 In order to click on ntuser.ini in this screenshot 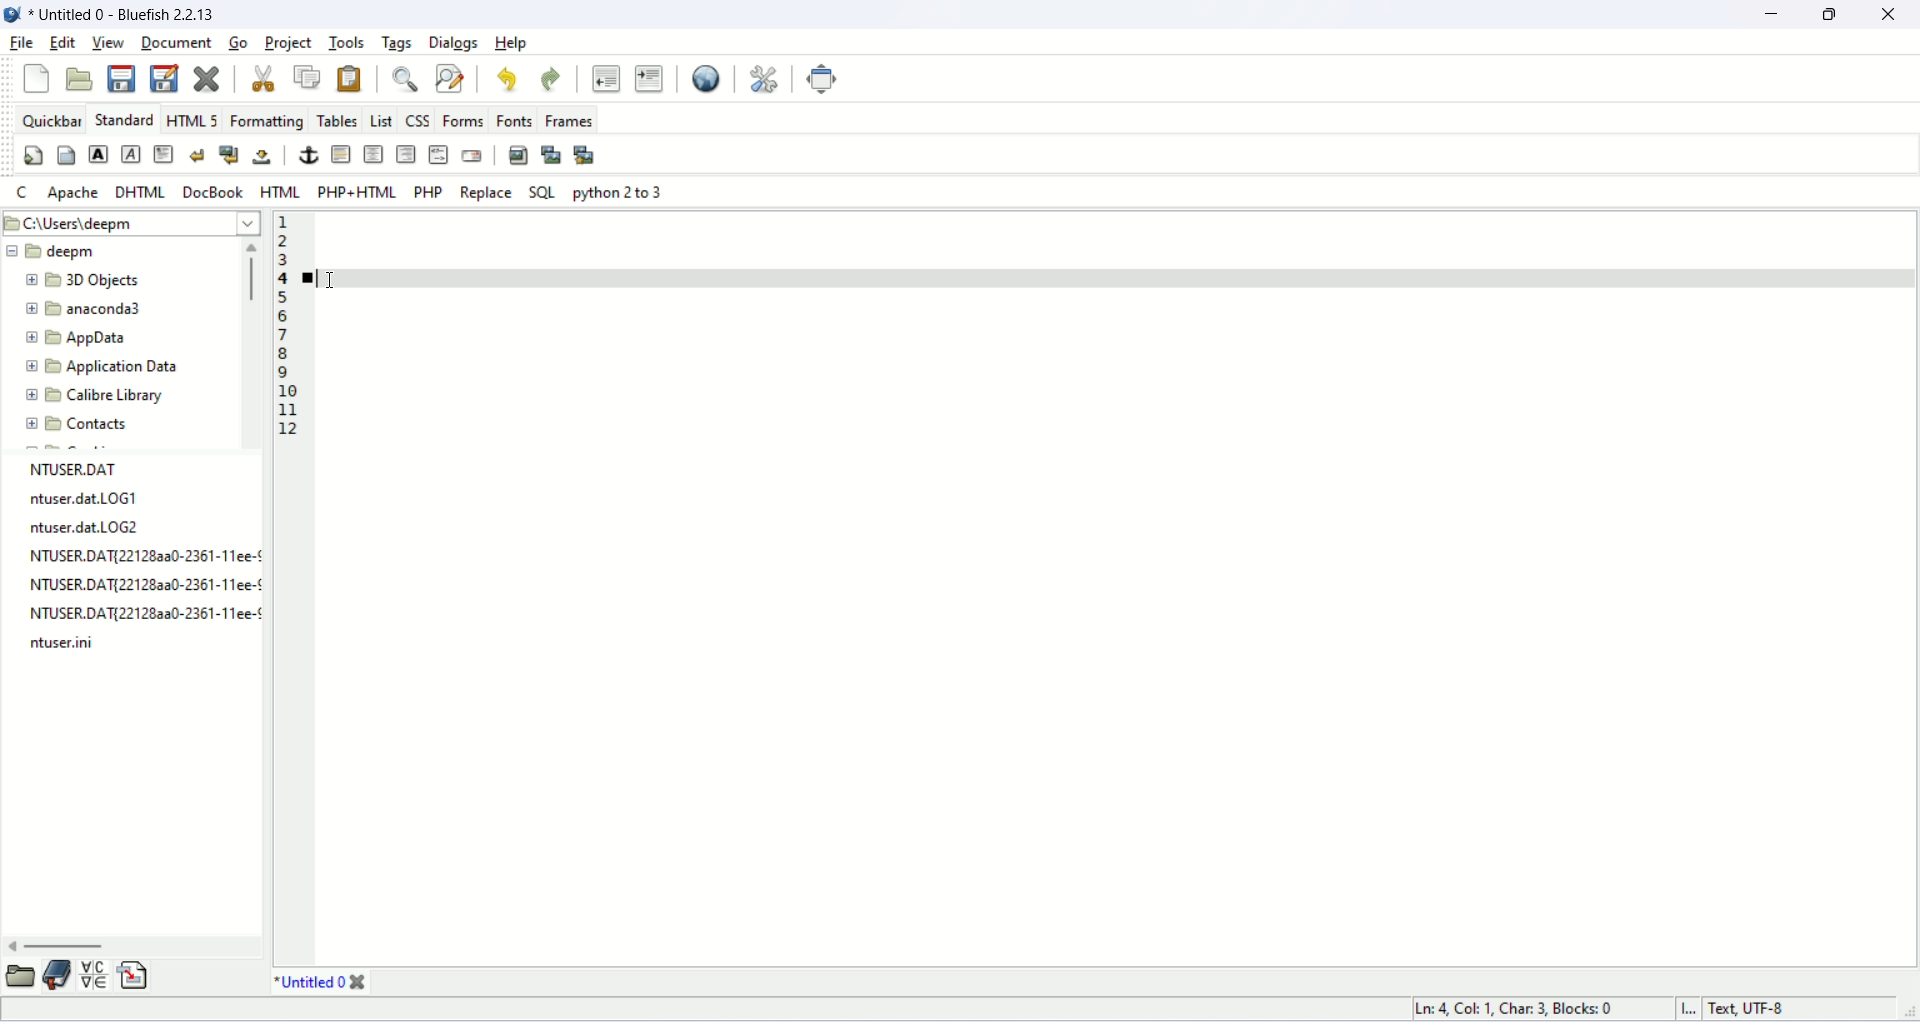, I will do `click(66, 643)`.